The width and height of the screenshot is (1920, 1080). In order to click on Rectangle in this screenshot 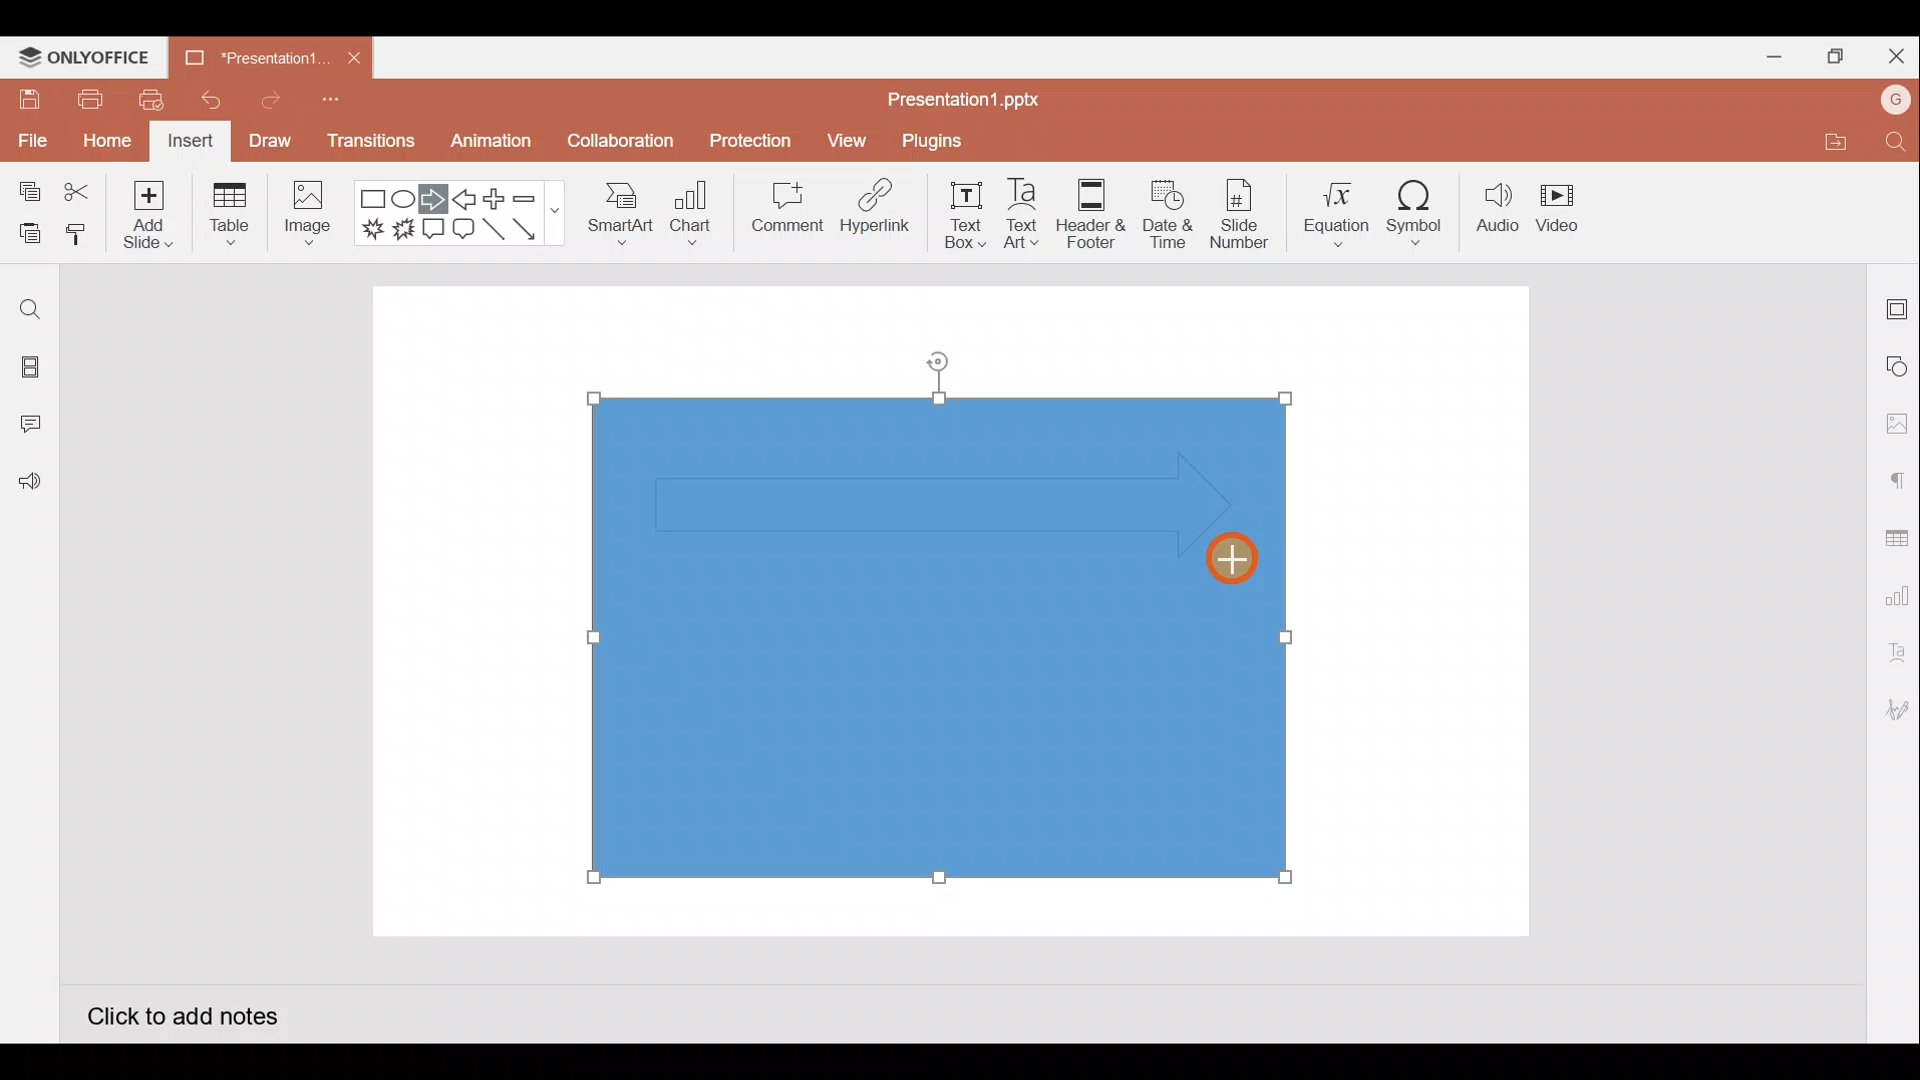, I will do `click(374, 200)`.